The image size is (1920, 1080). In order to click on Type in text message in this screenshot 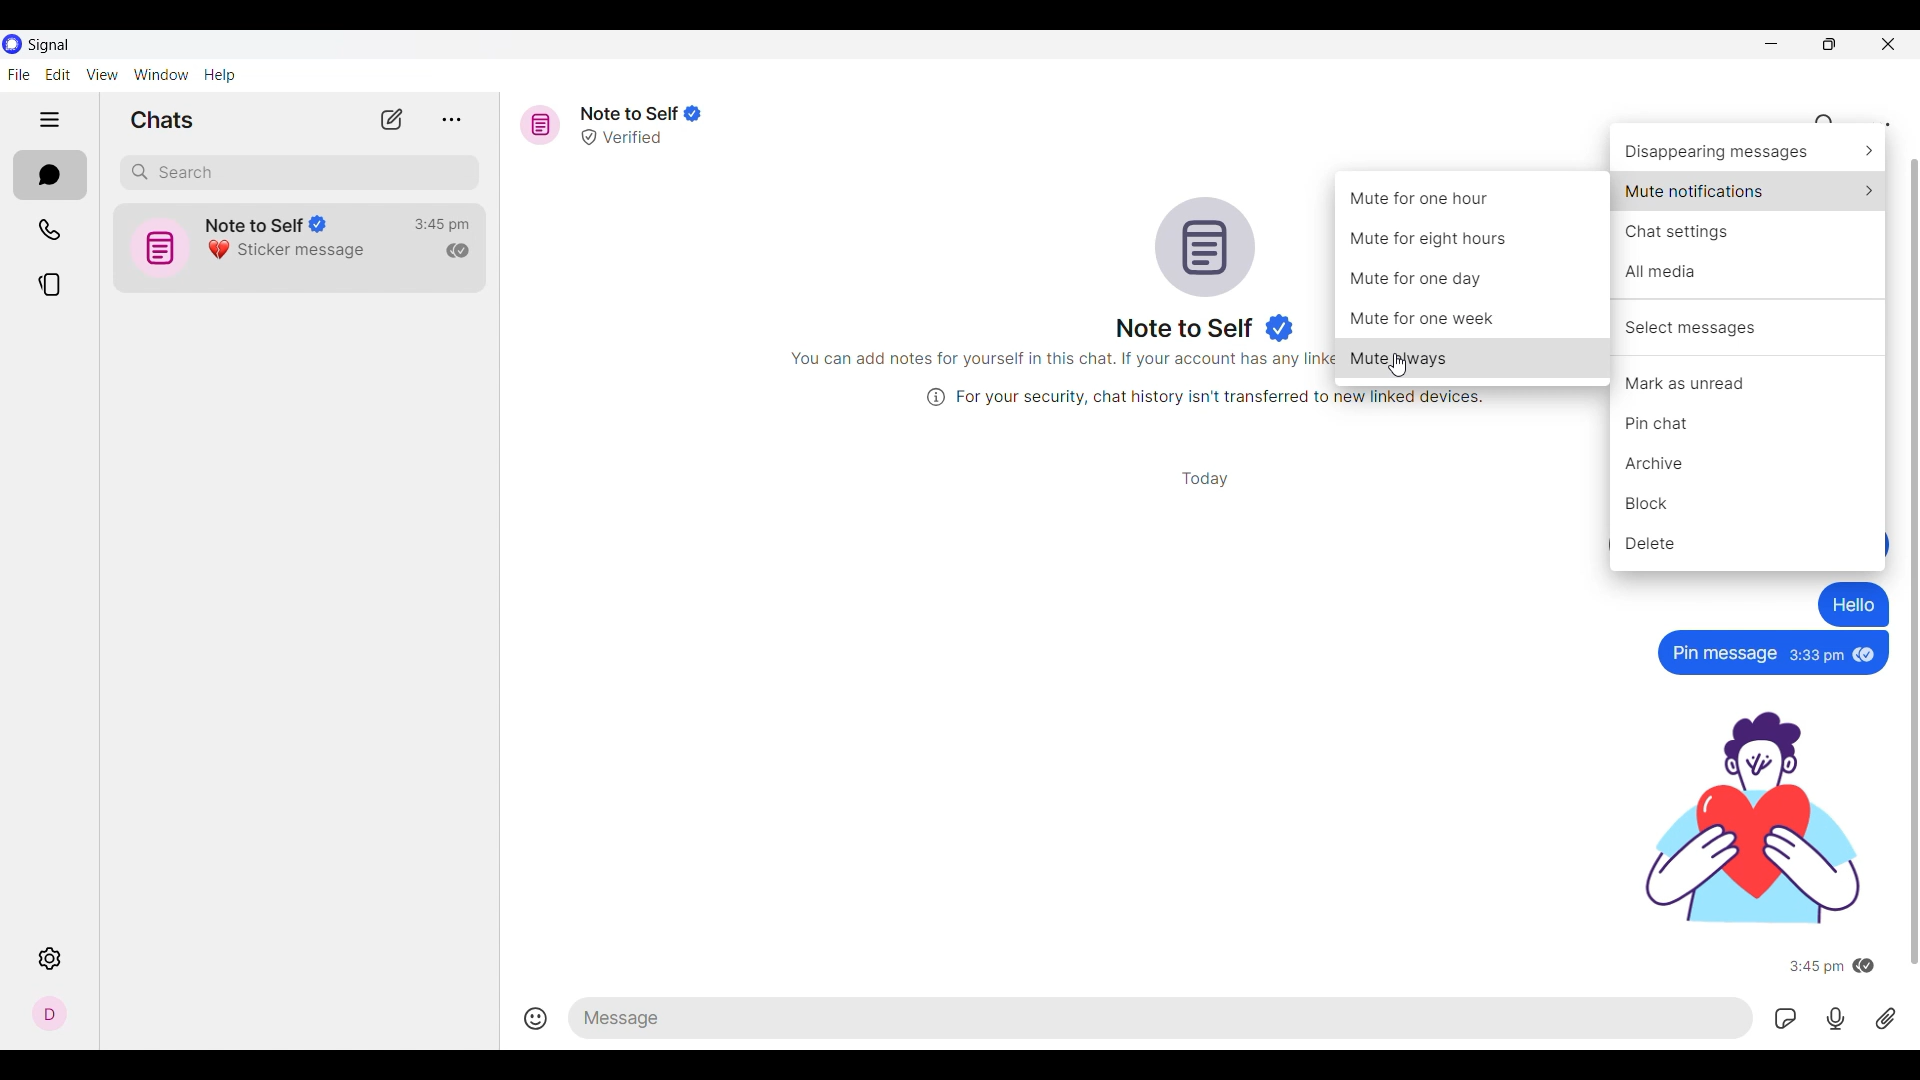, I will do `click(1158, 1021)`.